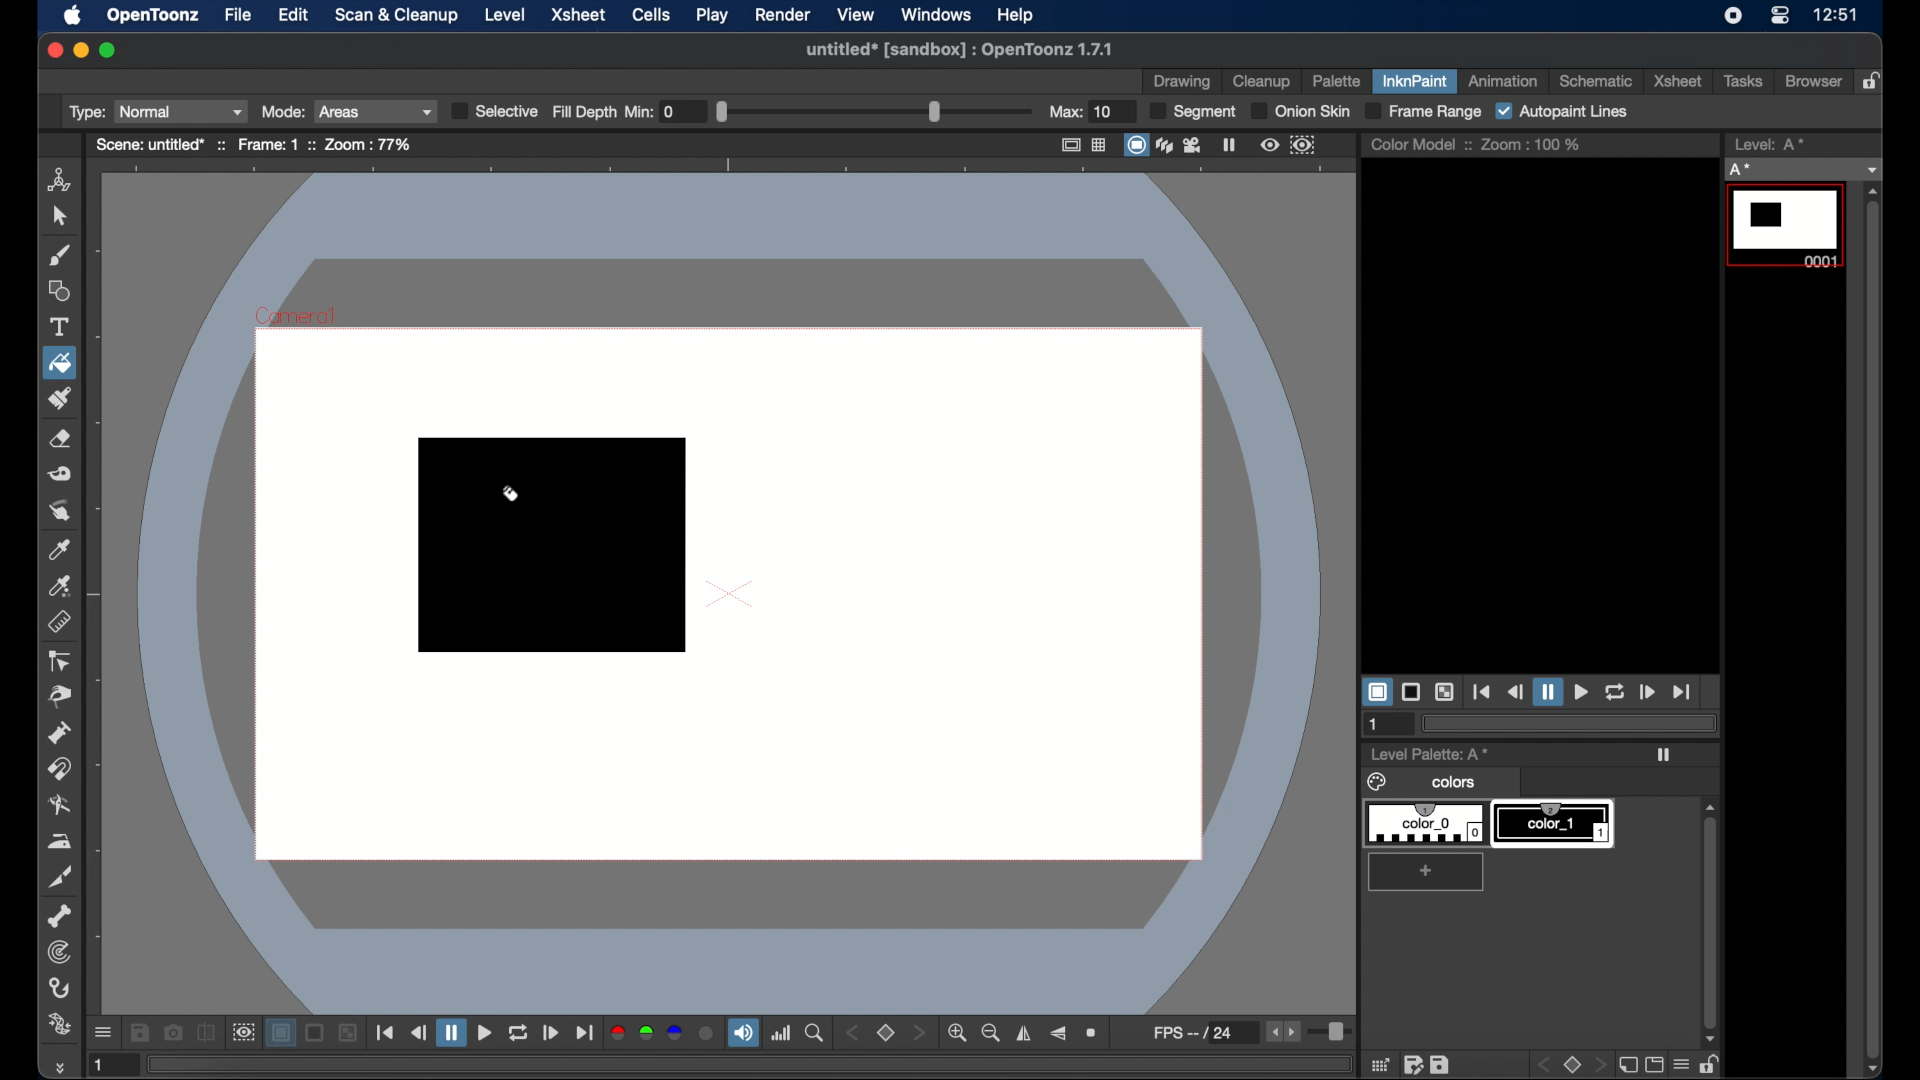  Describe the element at coordinates (1663, 755) in the screenshot. I see `play icon` at that location.